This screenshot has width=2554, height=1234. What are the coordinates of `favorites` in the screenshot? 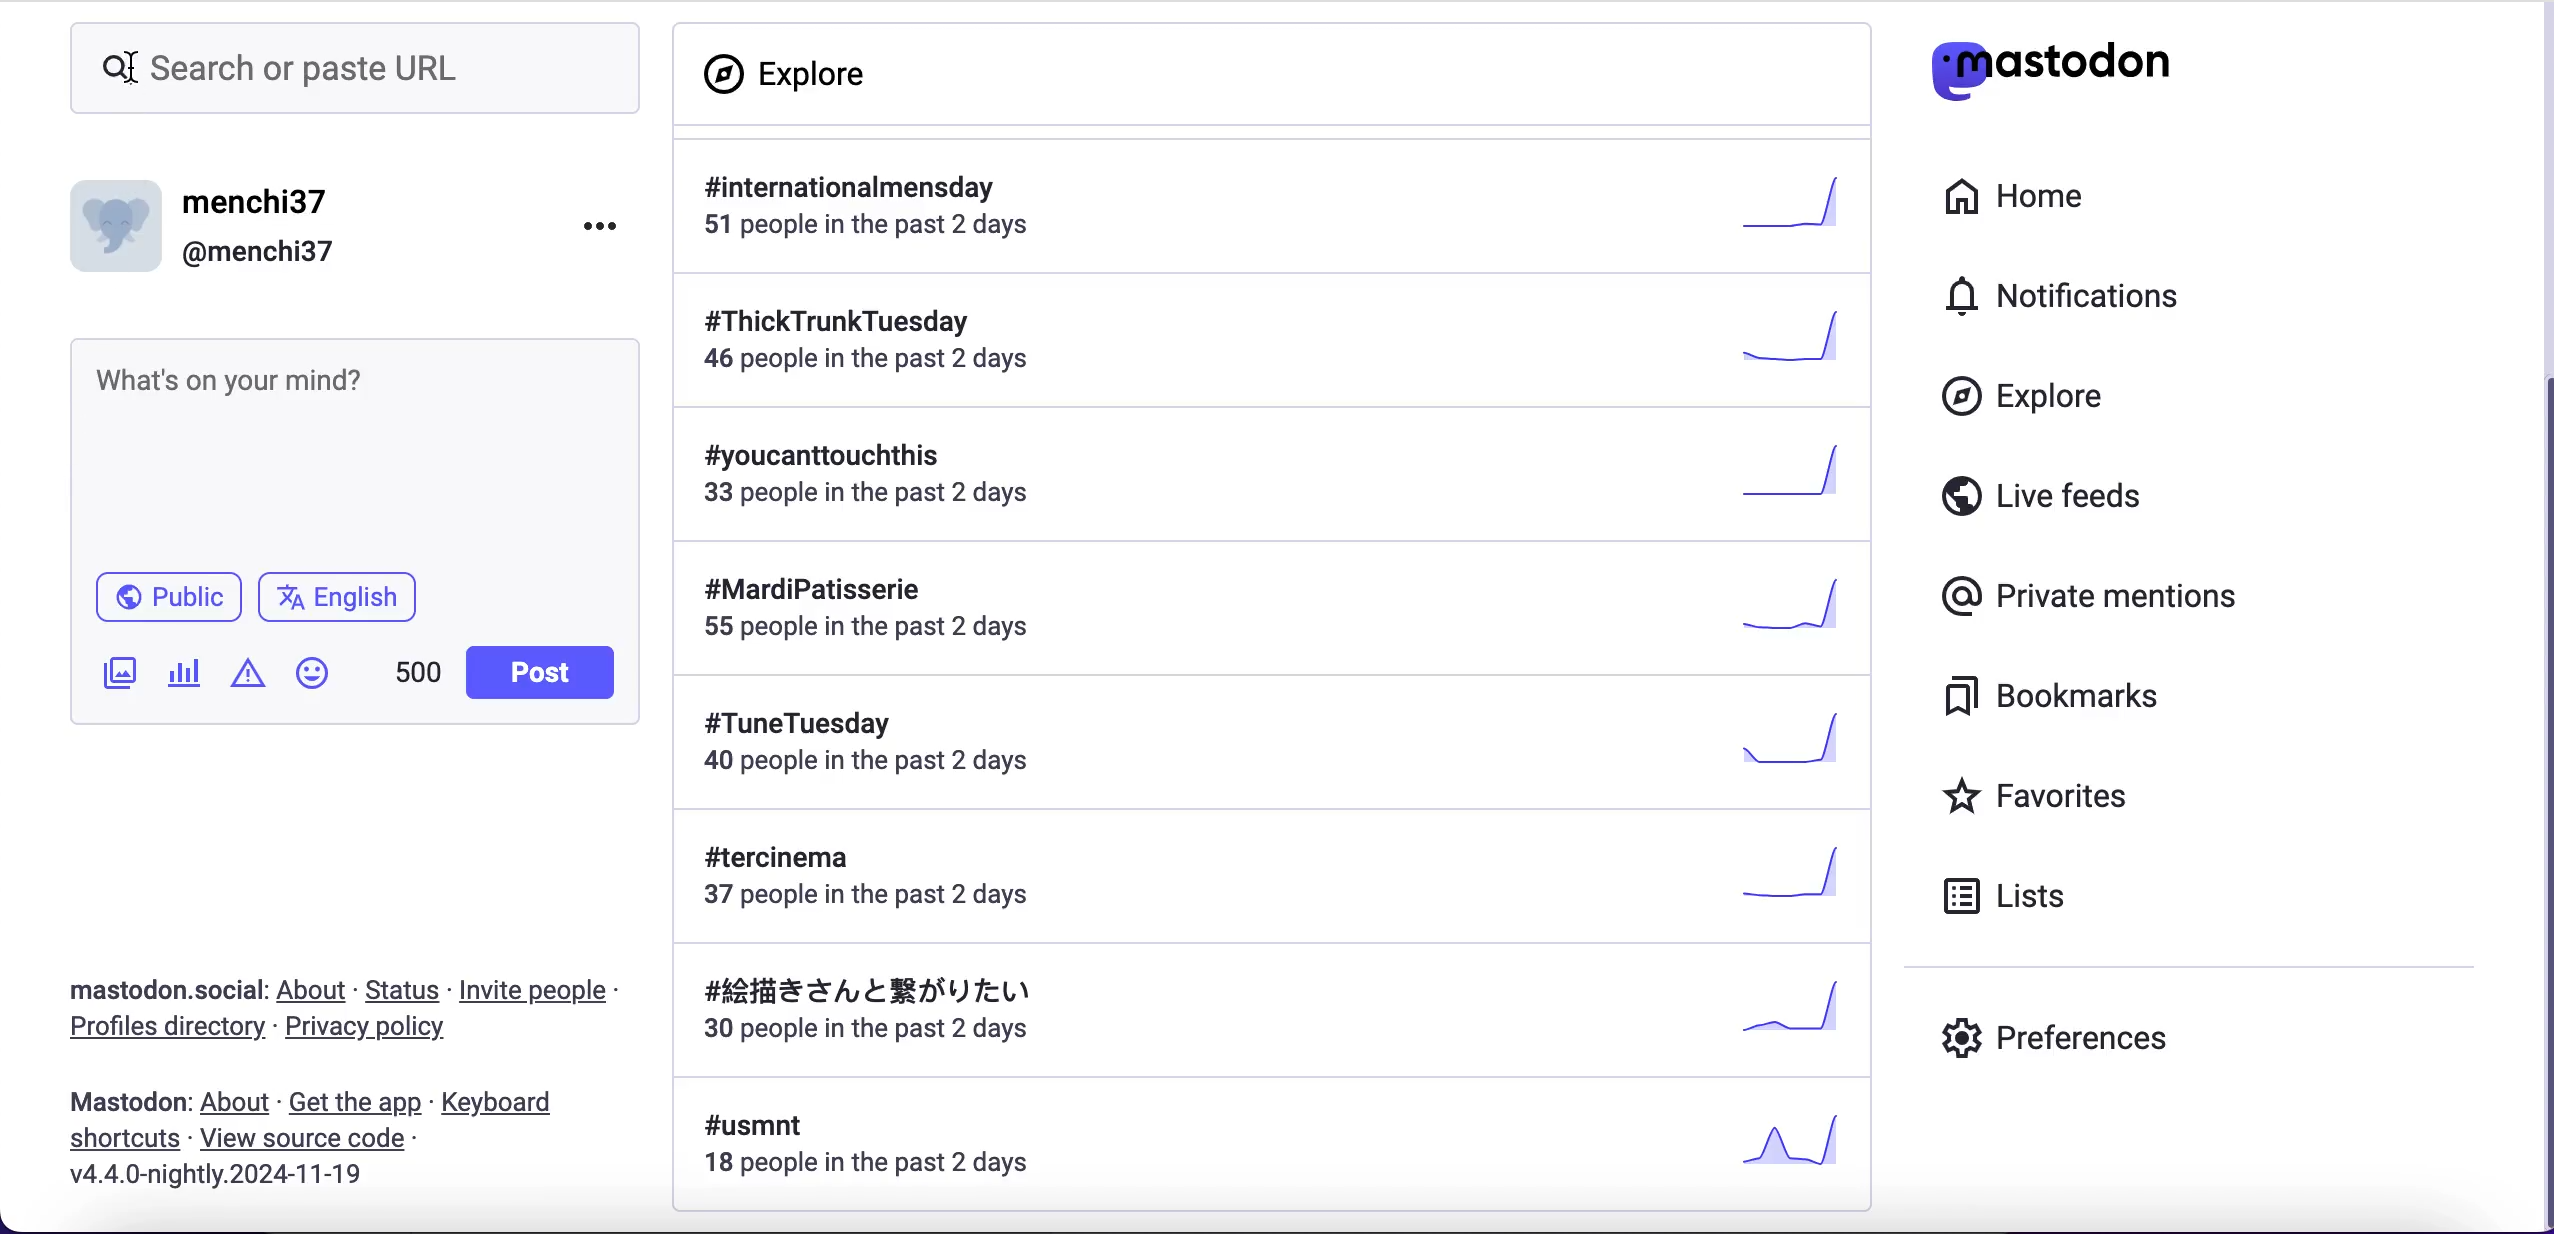 It's located at (2040, 794).